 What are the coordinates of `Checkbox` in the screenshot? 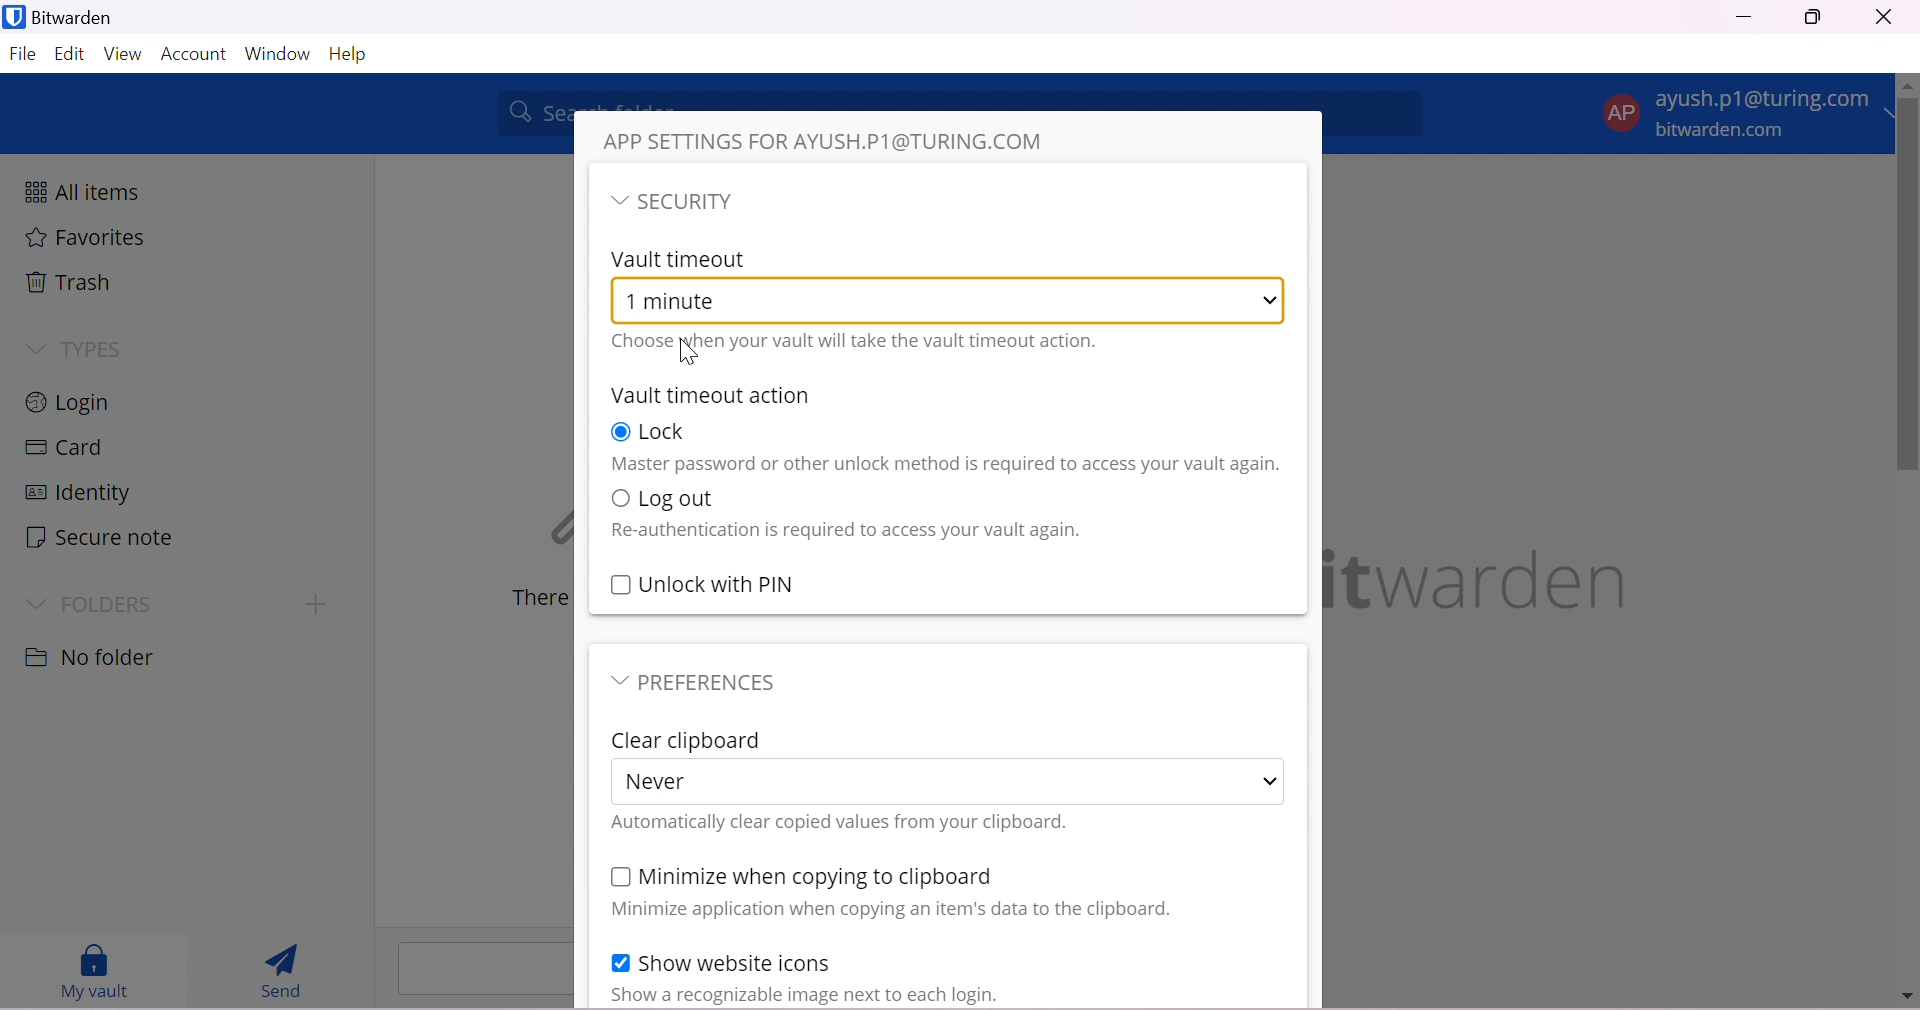 It's located at (619, 961).